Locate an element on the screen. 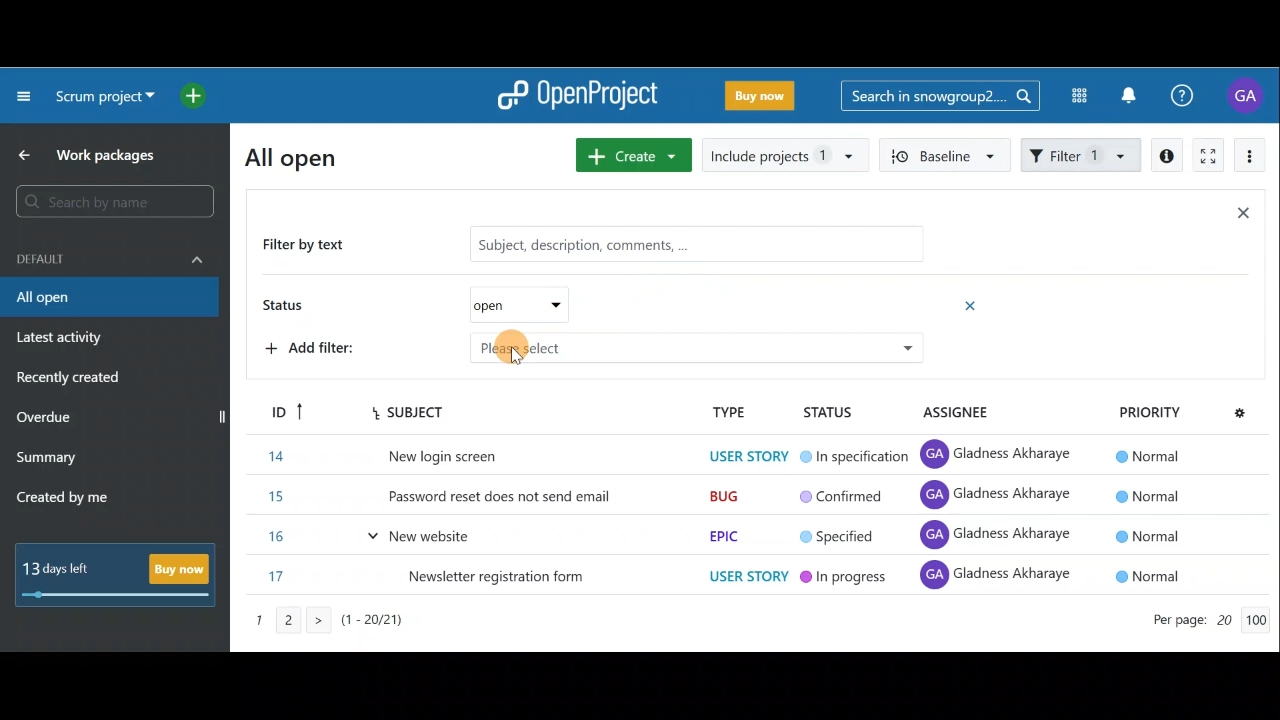  Account name is located at coordinates (1248, 95).